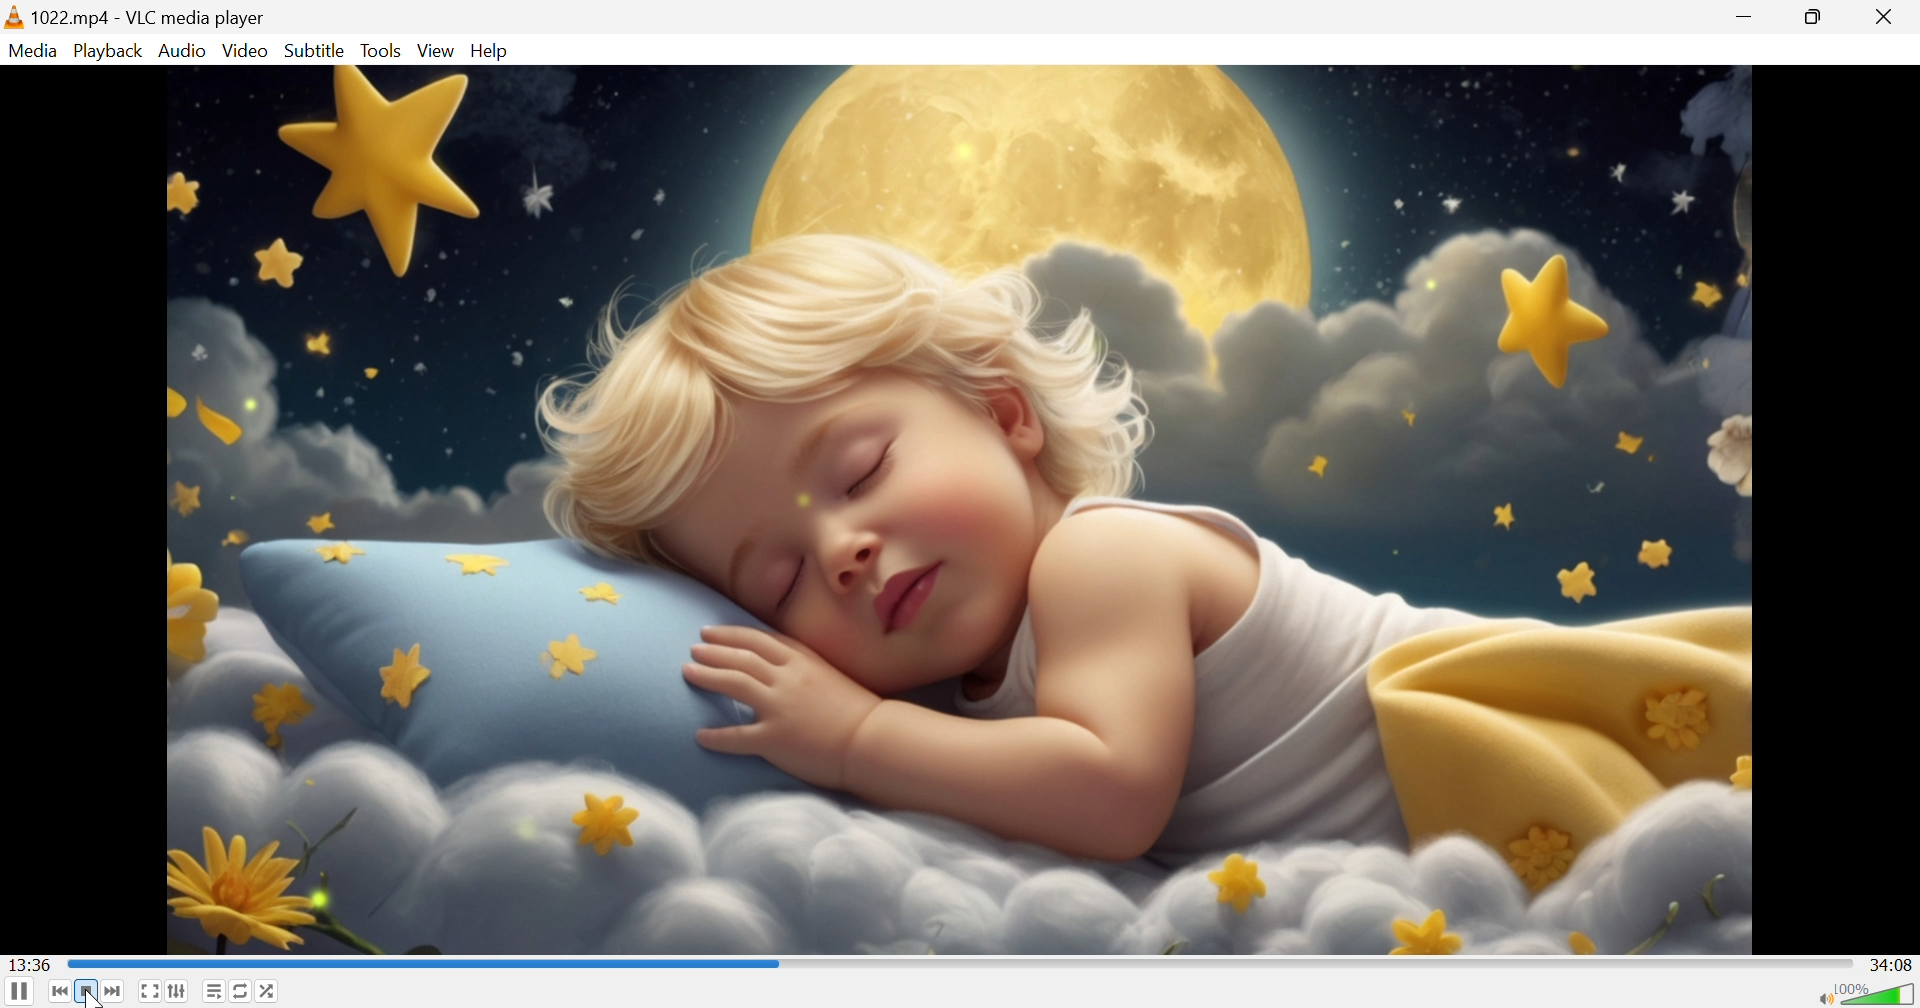 The width and height of the screenshot is (1920, 1008). What do you see at coordinates (183, 49) in the screenshot?
I see `Audio` at bounding box center [183, 49].